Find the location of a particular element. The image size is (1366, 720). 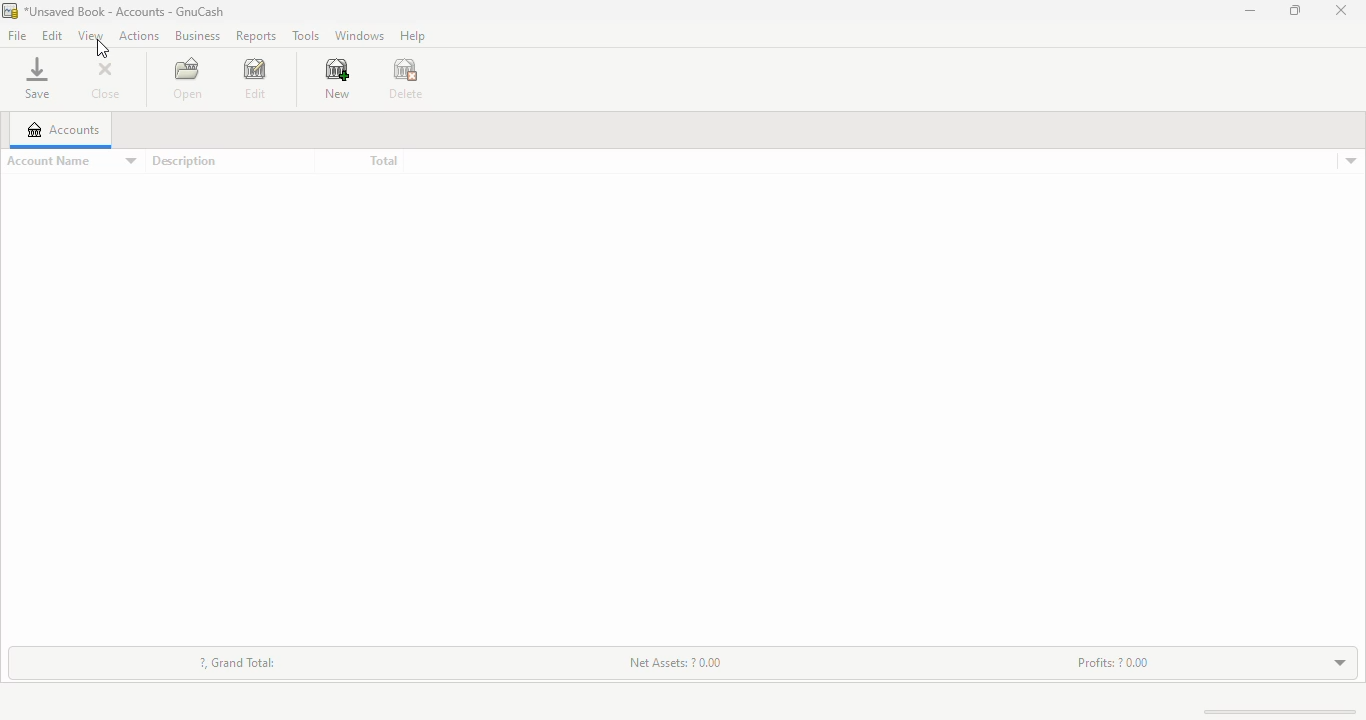

reports is located at coordinates (255, 37).